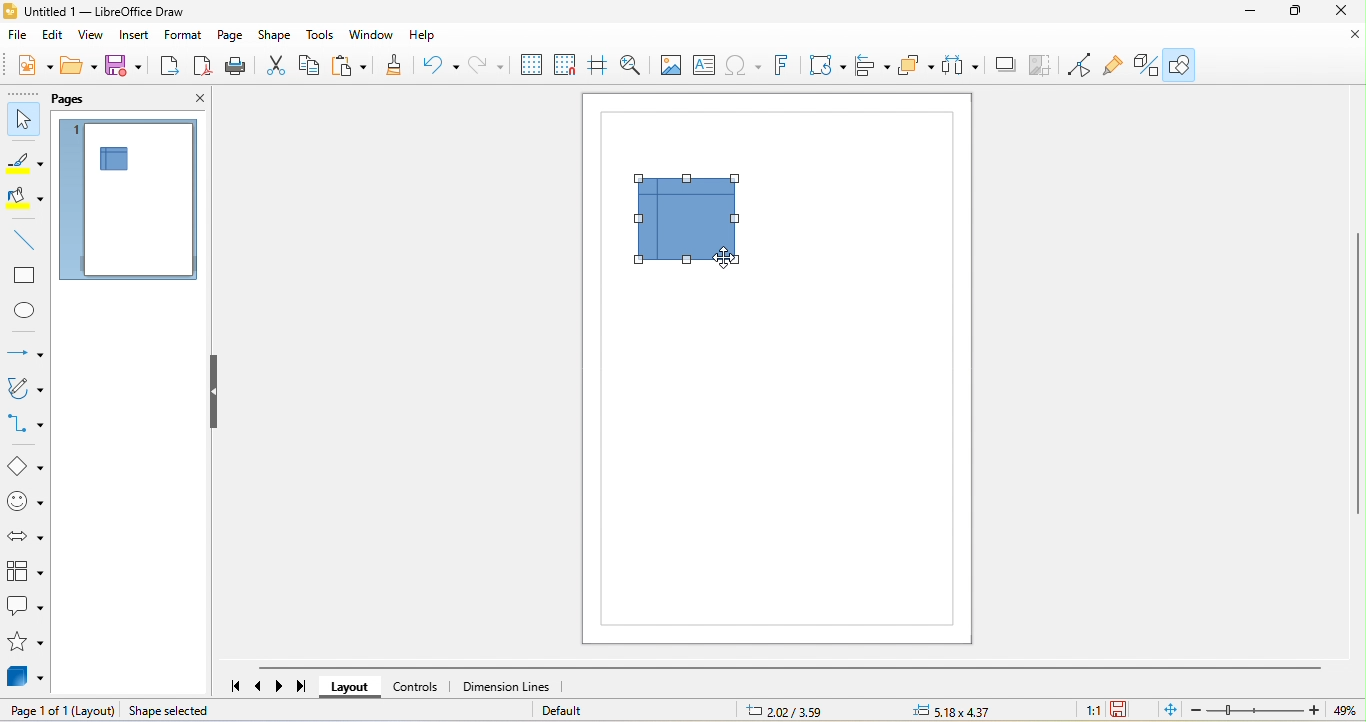 The height and width of the screenshot is (722, 1366). Describe the element at coordinates (206, 67) in the screenshot. I see `export directly as pdf` at that location.